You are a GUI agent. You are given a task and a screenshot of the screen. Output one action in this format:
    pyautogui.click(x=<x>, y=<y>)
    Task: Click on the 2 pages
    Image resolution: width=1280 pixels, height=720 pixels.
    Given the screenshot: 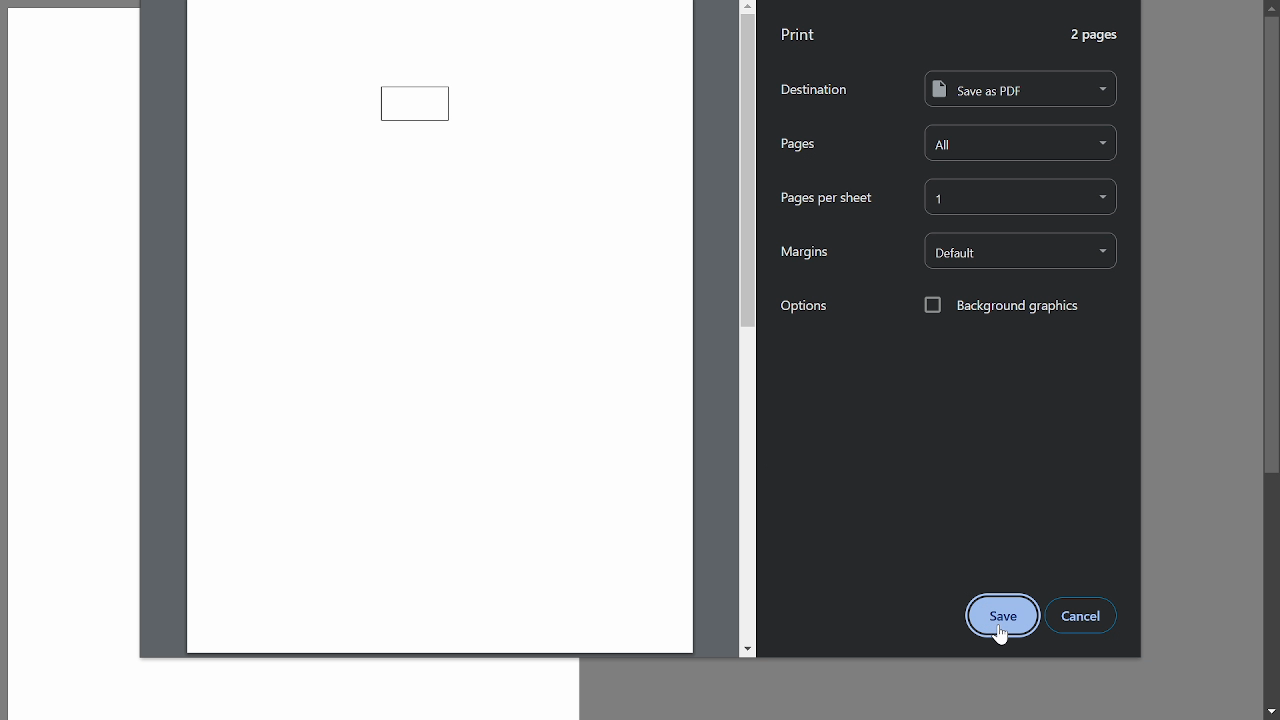 What is the action you would take?
    pyautogui.click(x=1092, y=31)
    